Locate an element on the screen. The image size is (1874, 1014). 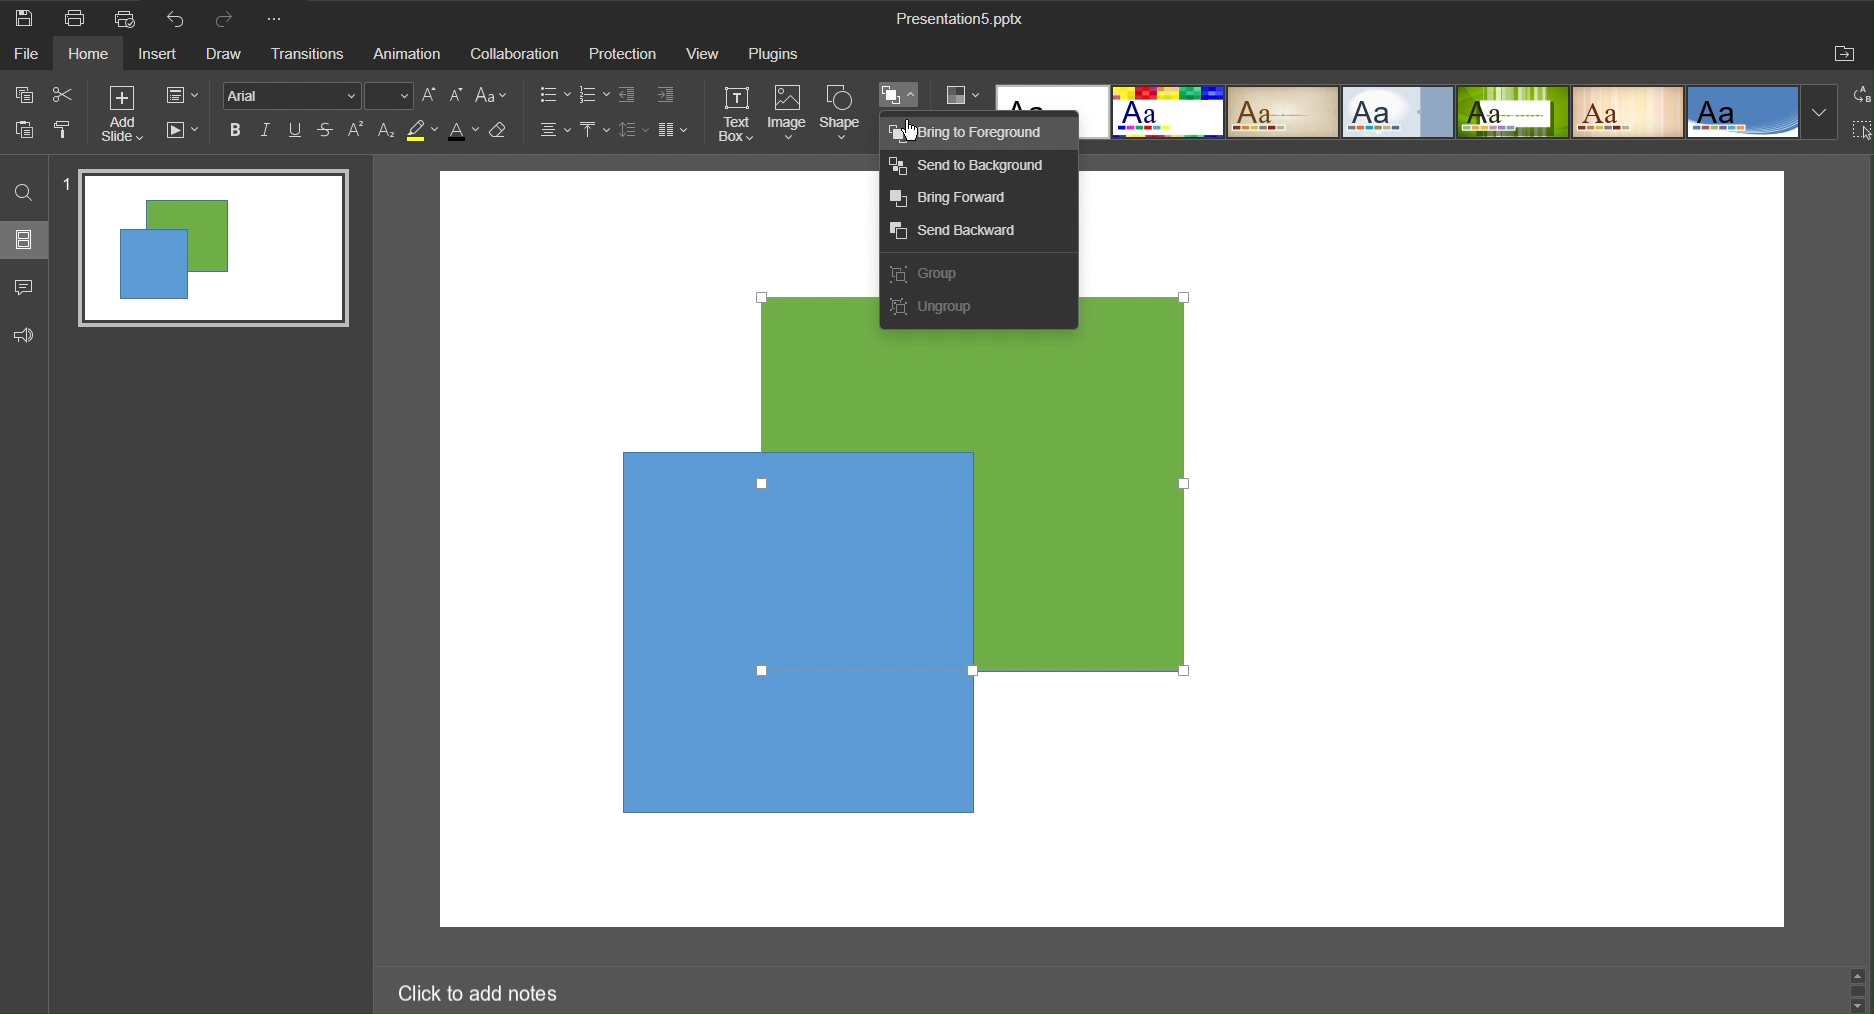
Line Spacing is located at coordinates (635, 132).